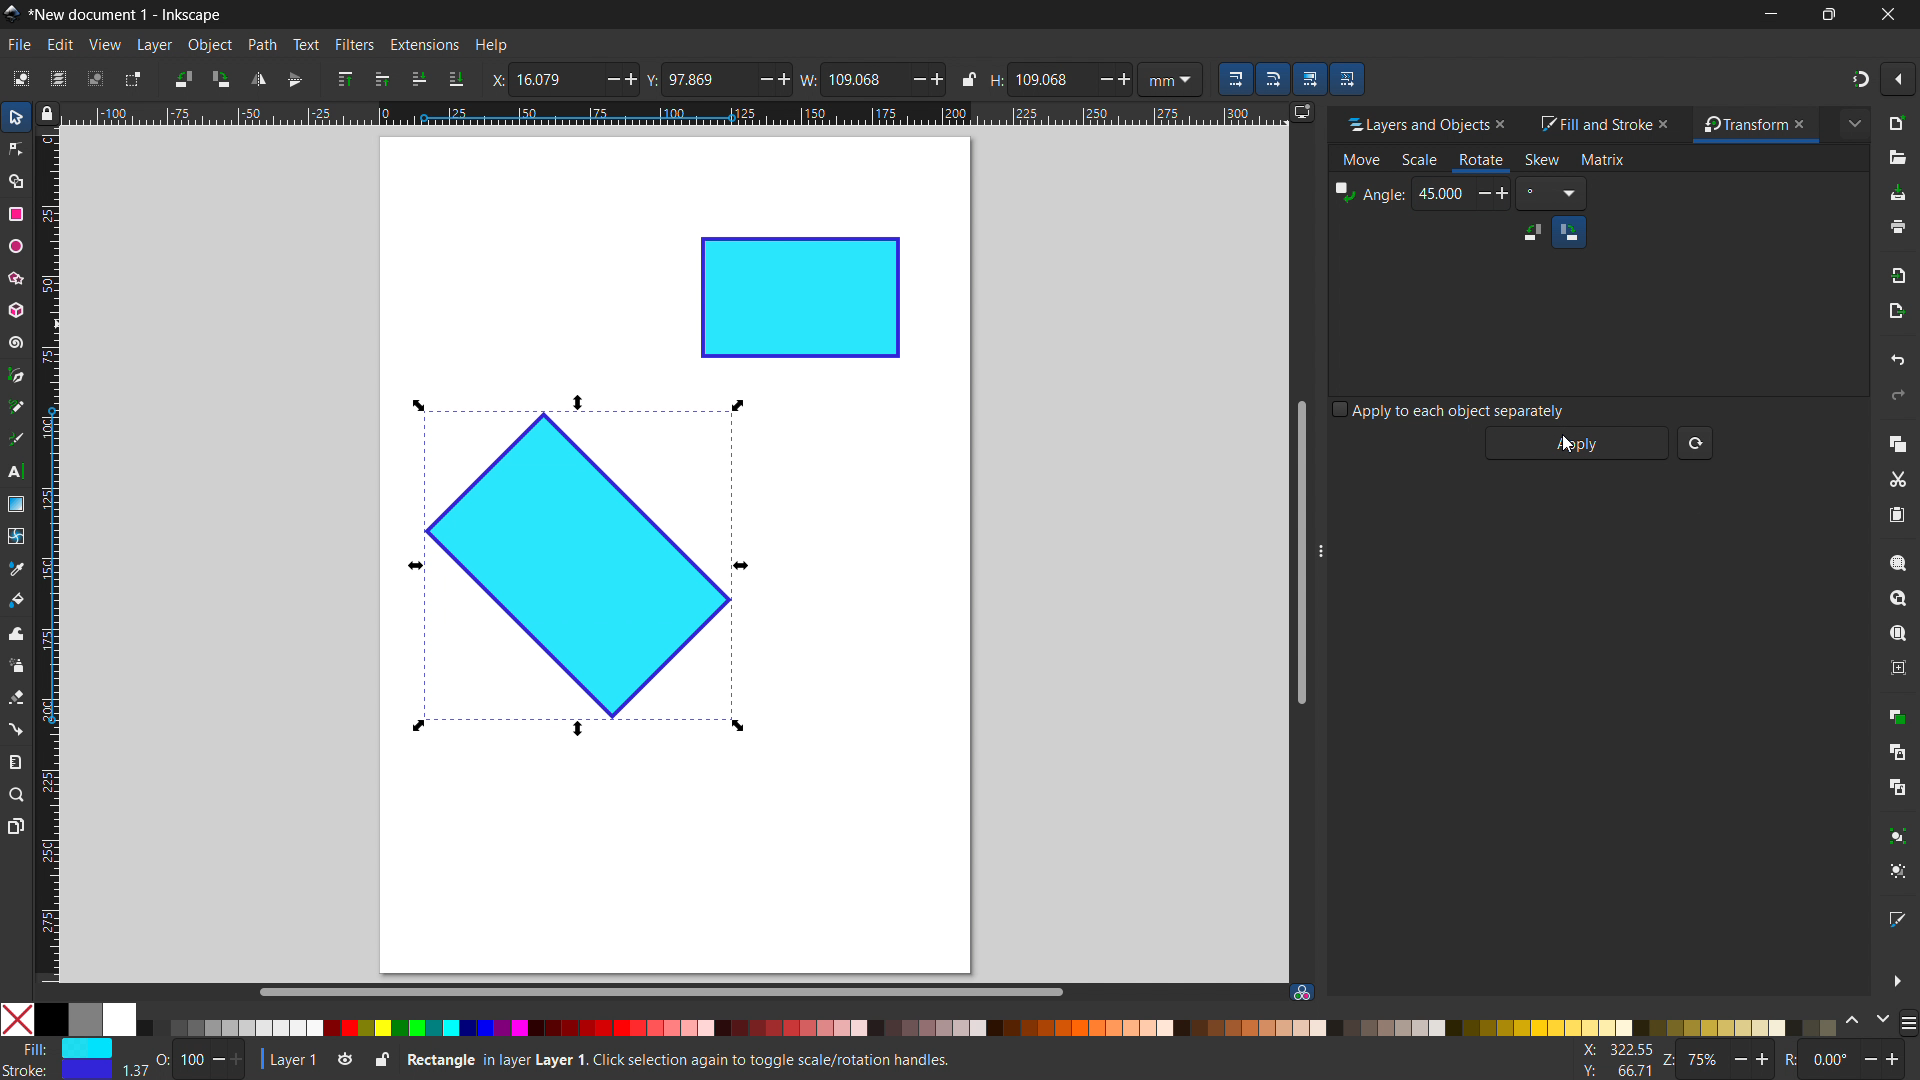 Image resolution: width=1920 pixels, height=1080 pixels. What do you see at coordinates (61, 1048) in the screenshot?
I see `Fill` at bounding box center [61, 1048].